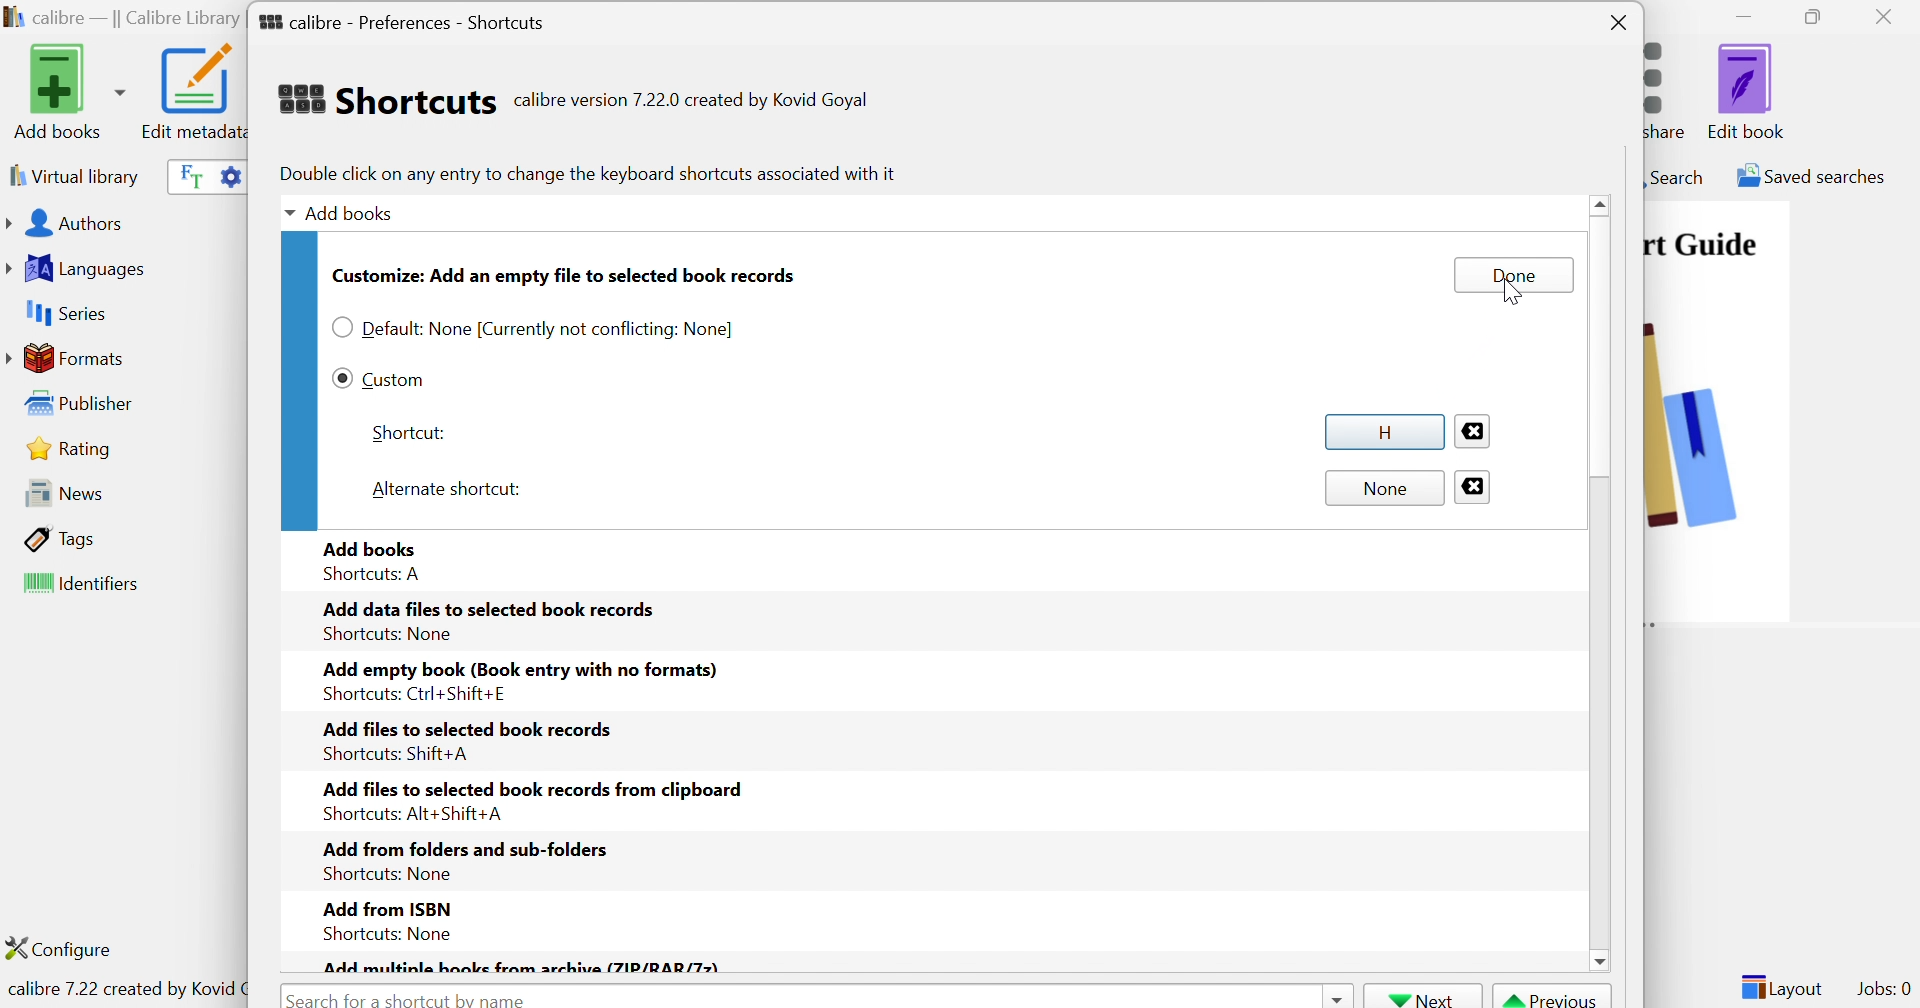 Image resolution: width=1920 pixels, height=1008 pixels. What do you see at coordinates (341, 377) in the screenshot?
I see `Checkbox` at bounding box center [341, 377].